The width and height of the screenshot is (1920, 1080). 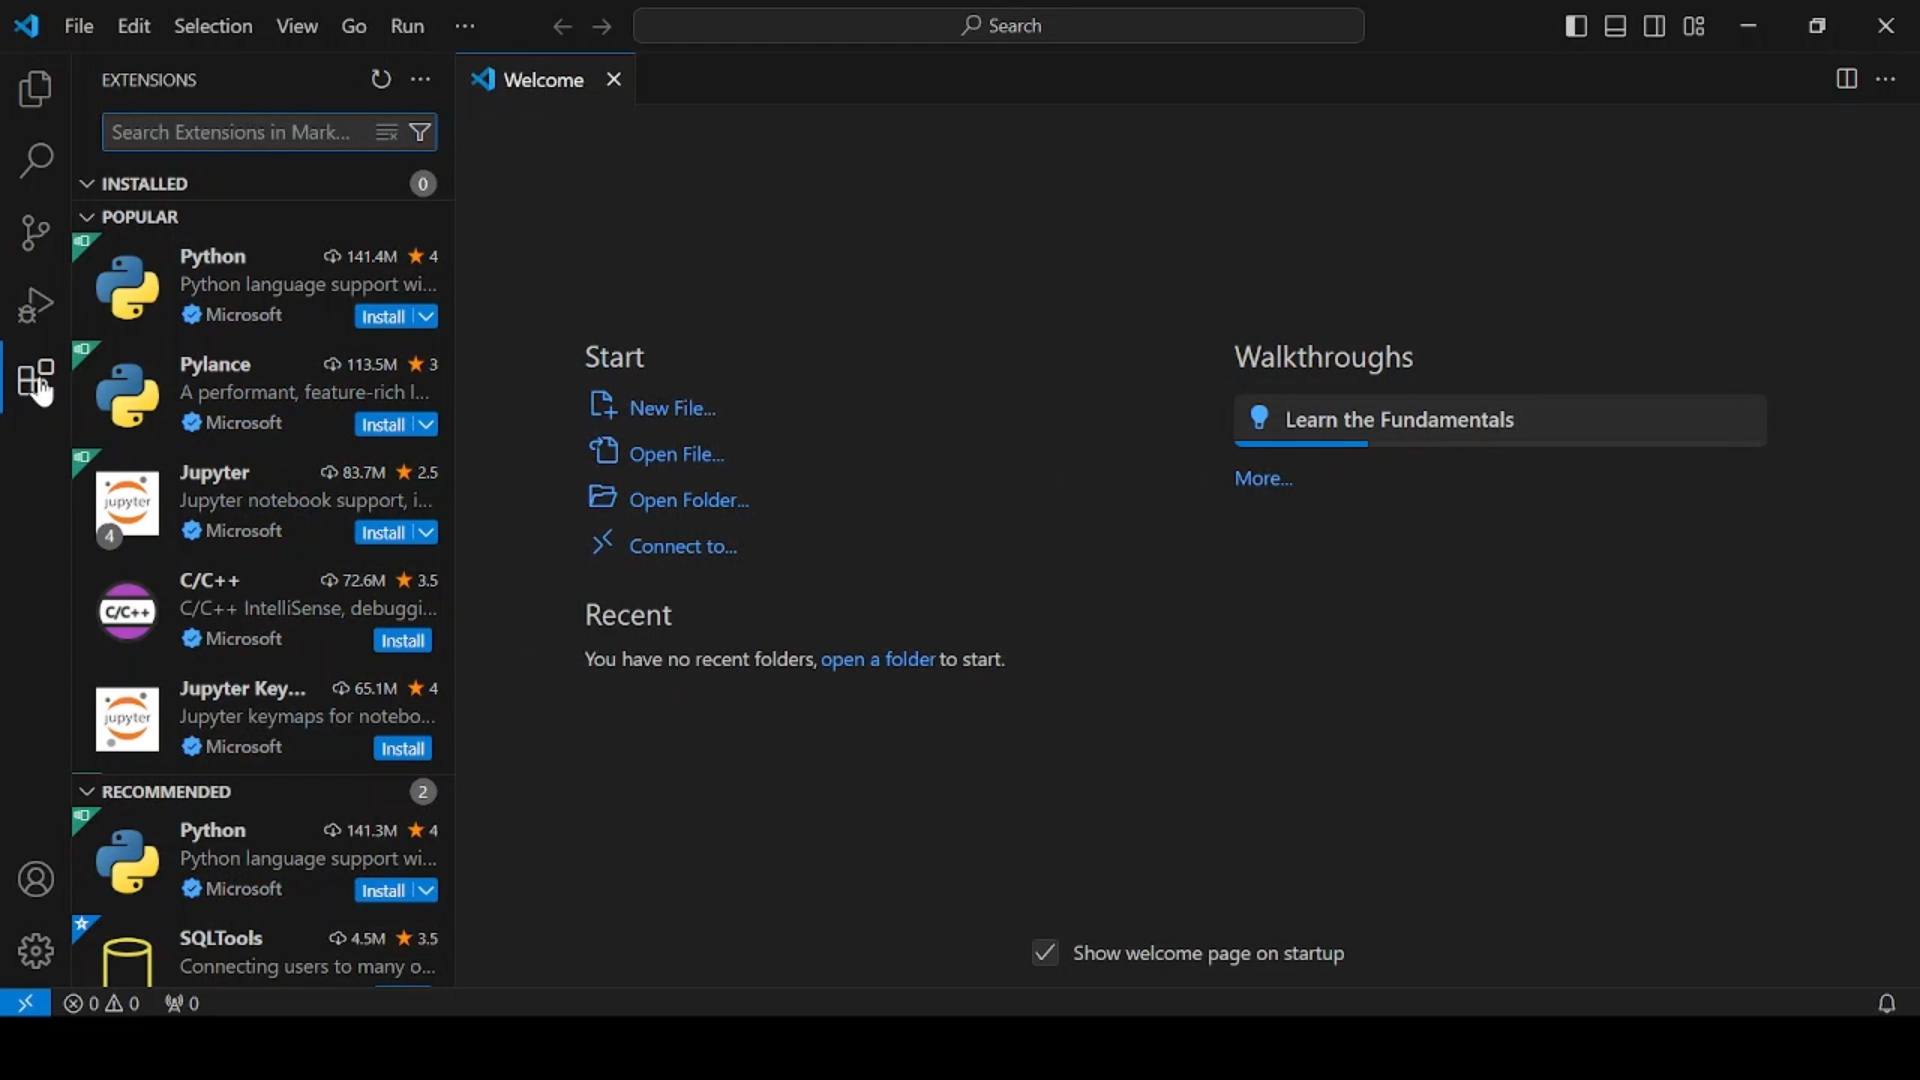 I want to click on 2, so click(x=420, y=787).